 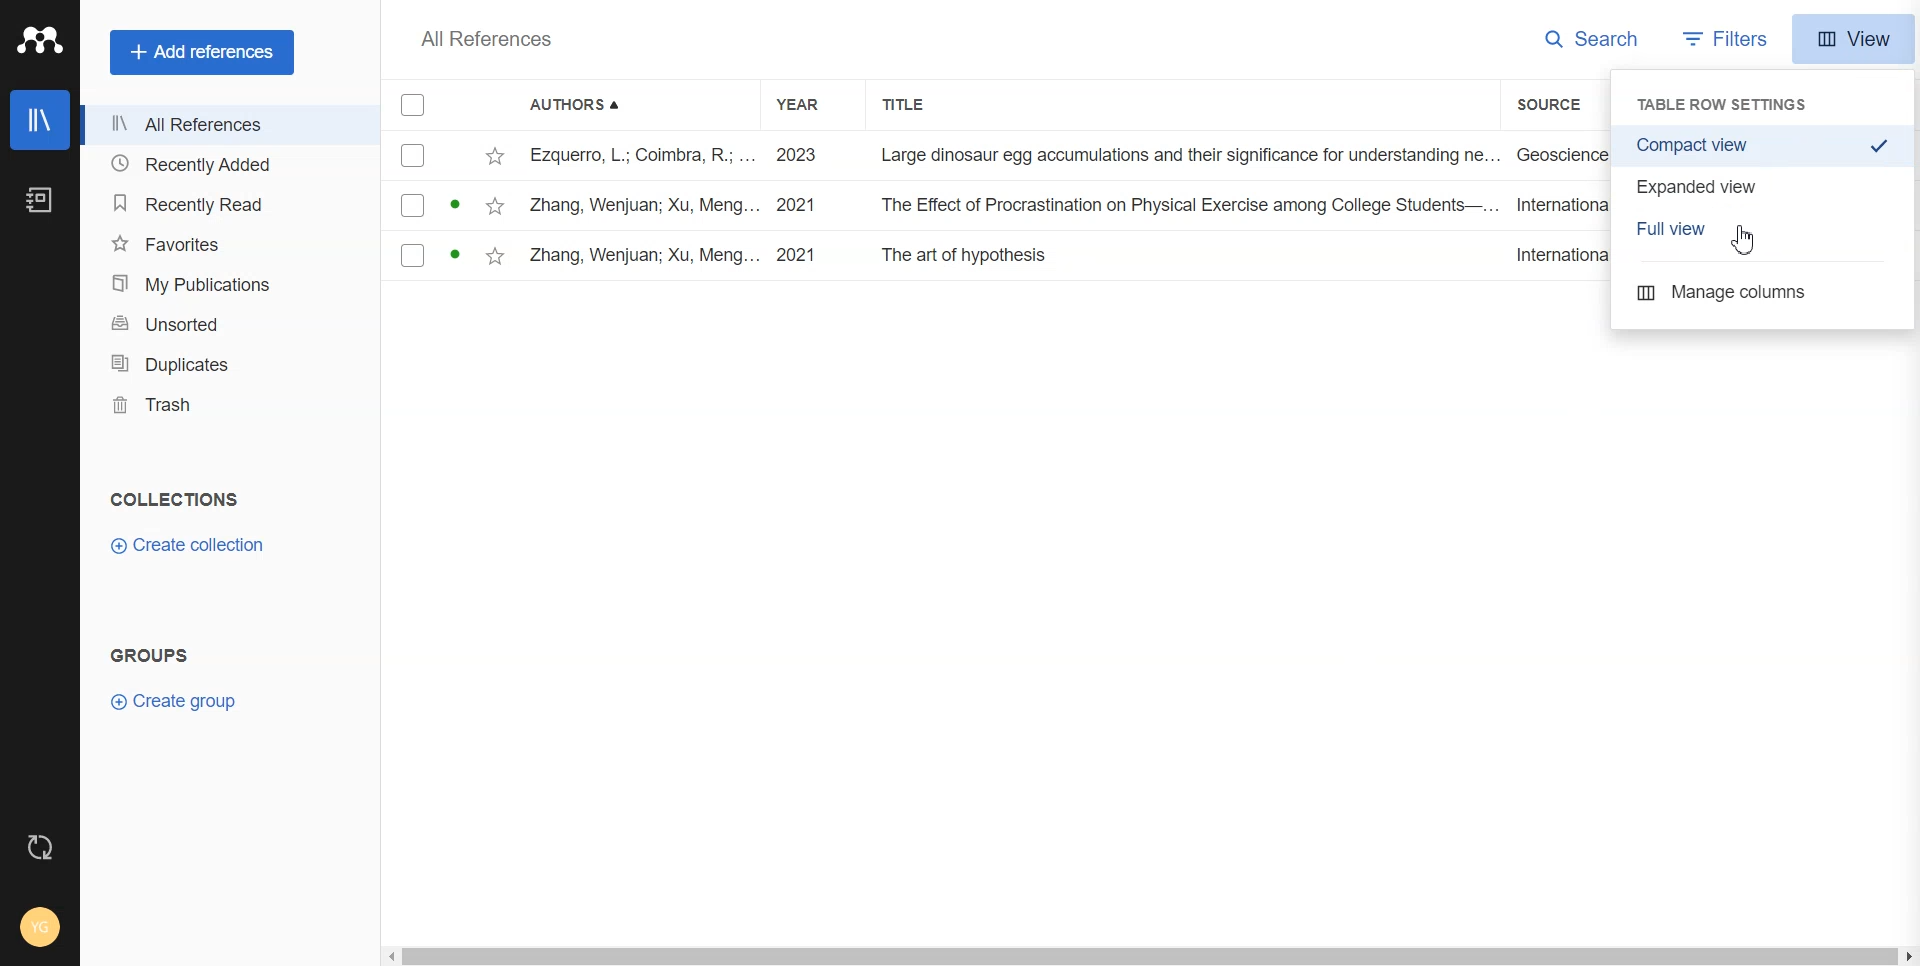 I want to click on Text, so click(x=155, y=656).